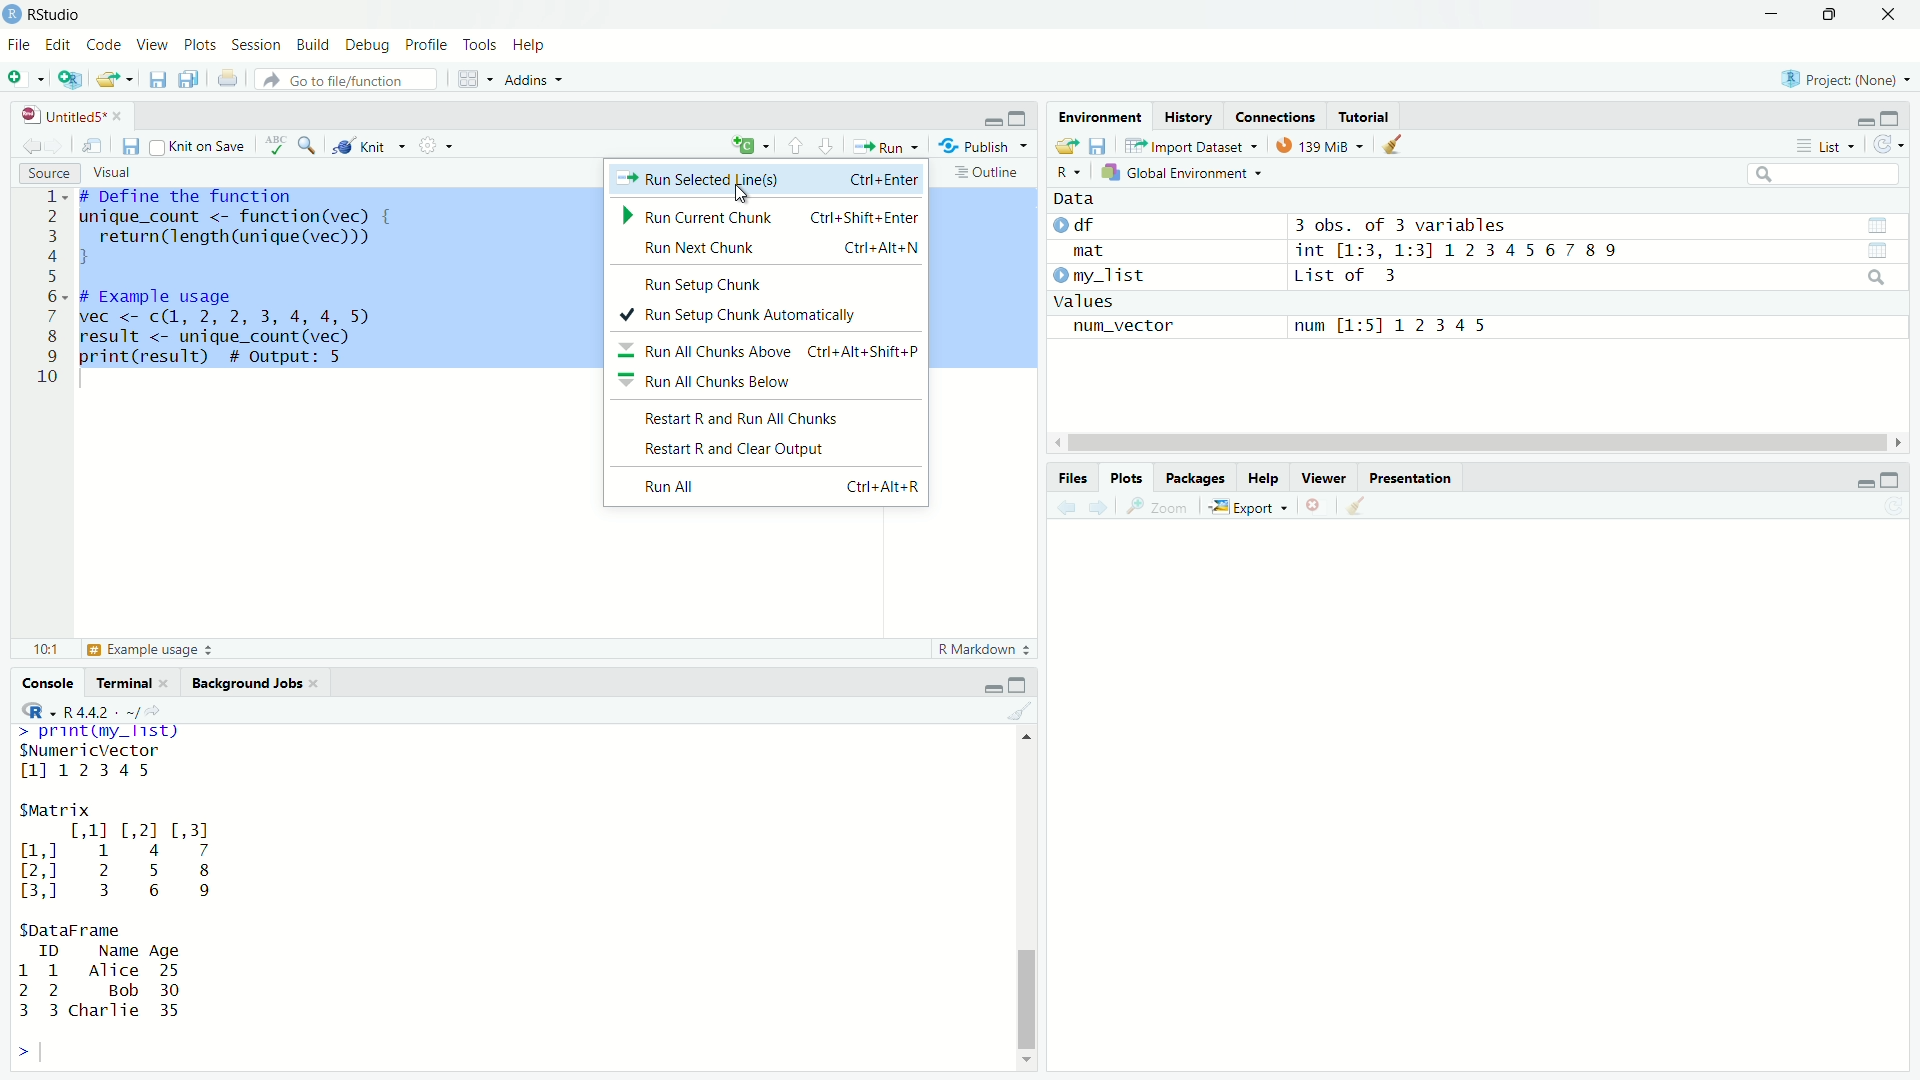 The image size is (1920, 1080). Describe the element at coordinates (1327, 478) in the screenshot. I see `Viewer` at that location.